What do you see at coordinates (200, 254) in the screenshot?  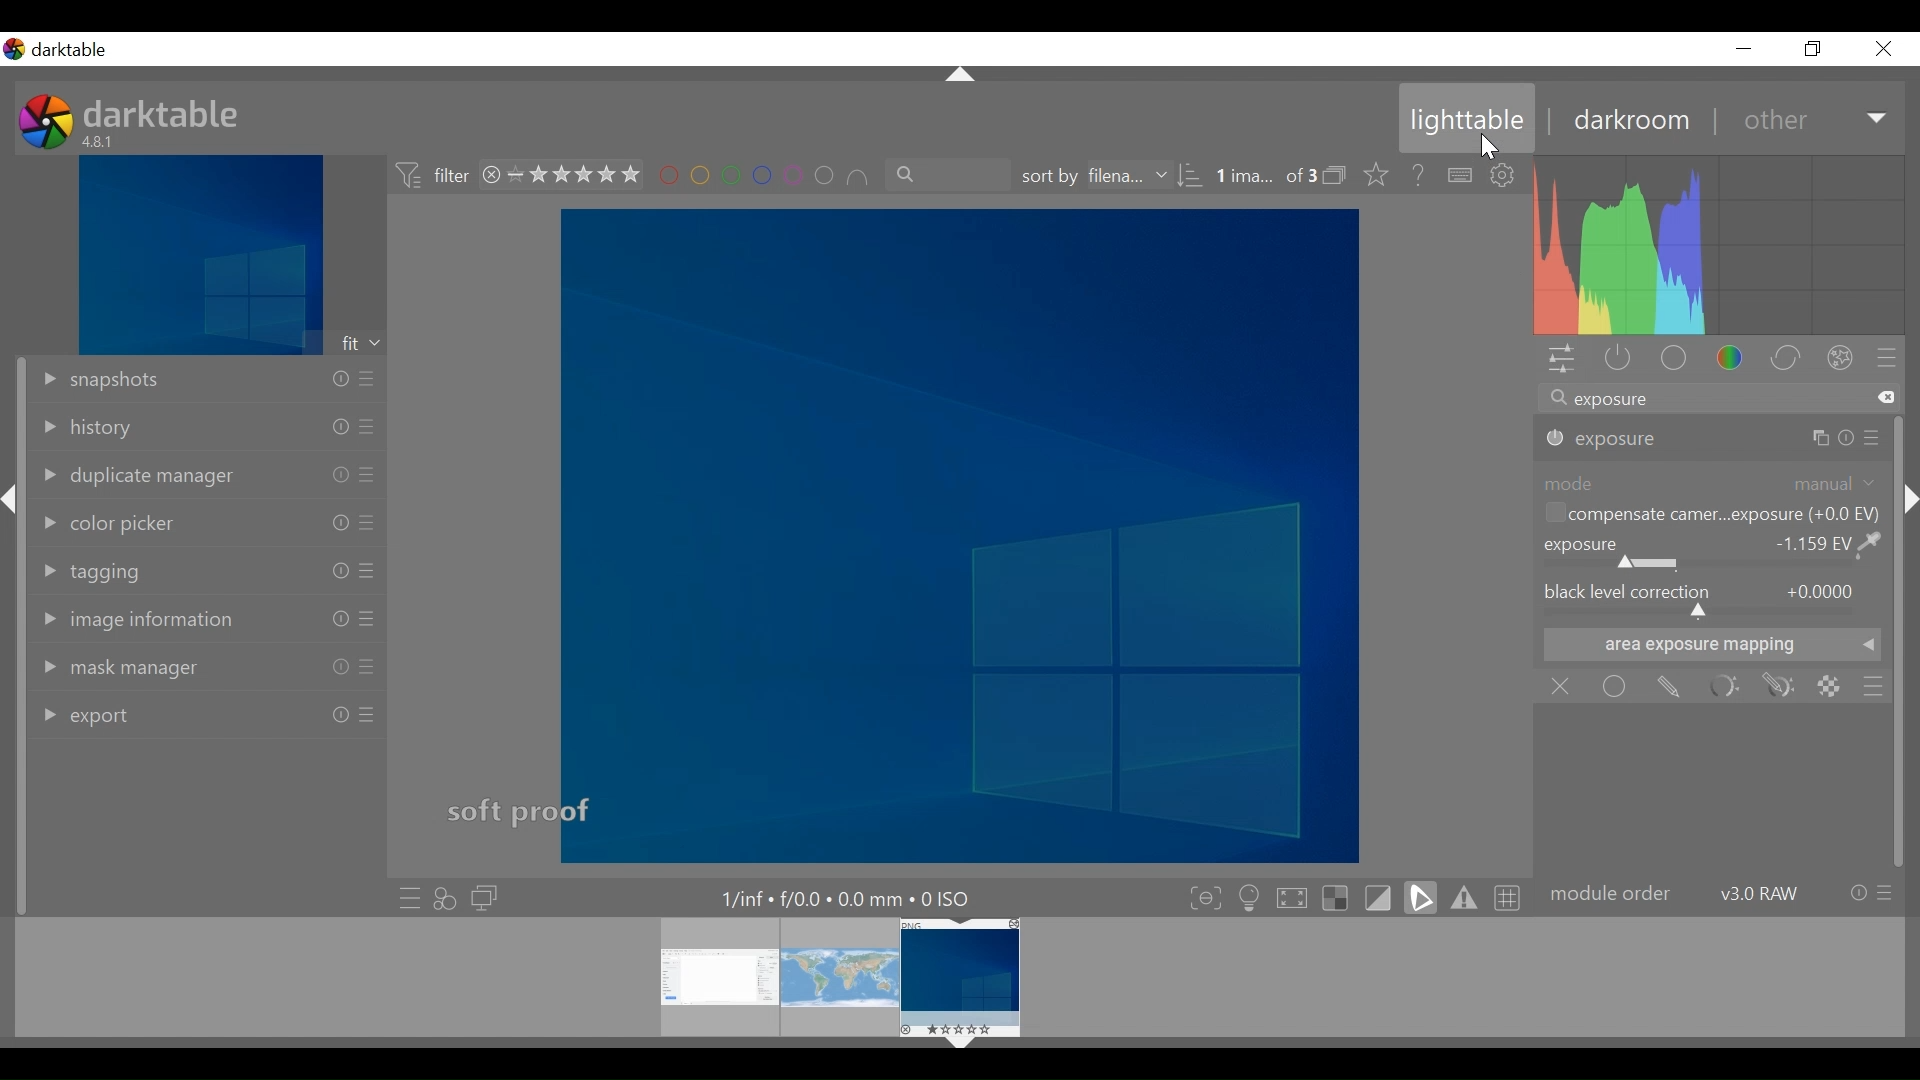 I see `image preview` at bounding box center [200, 254].